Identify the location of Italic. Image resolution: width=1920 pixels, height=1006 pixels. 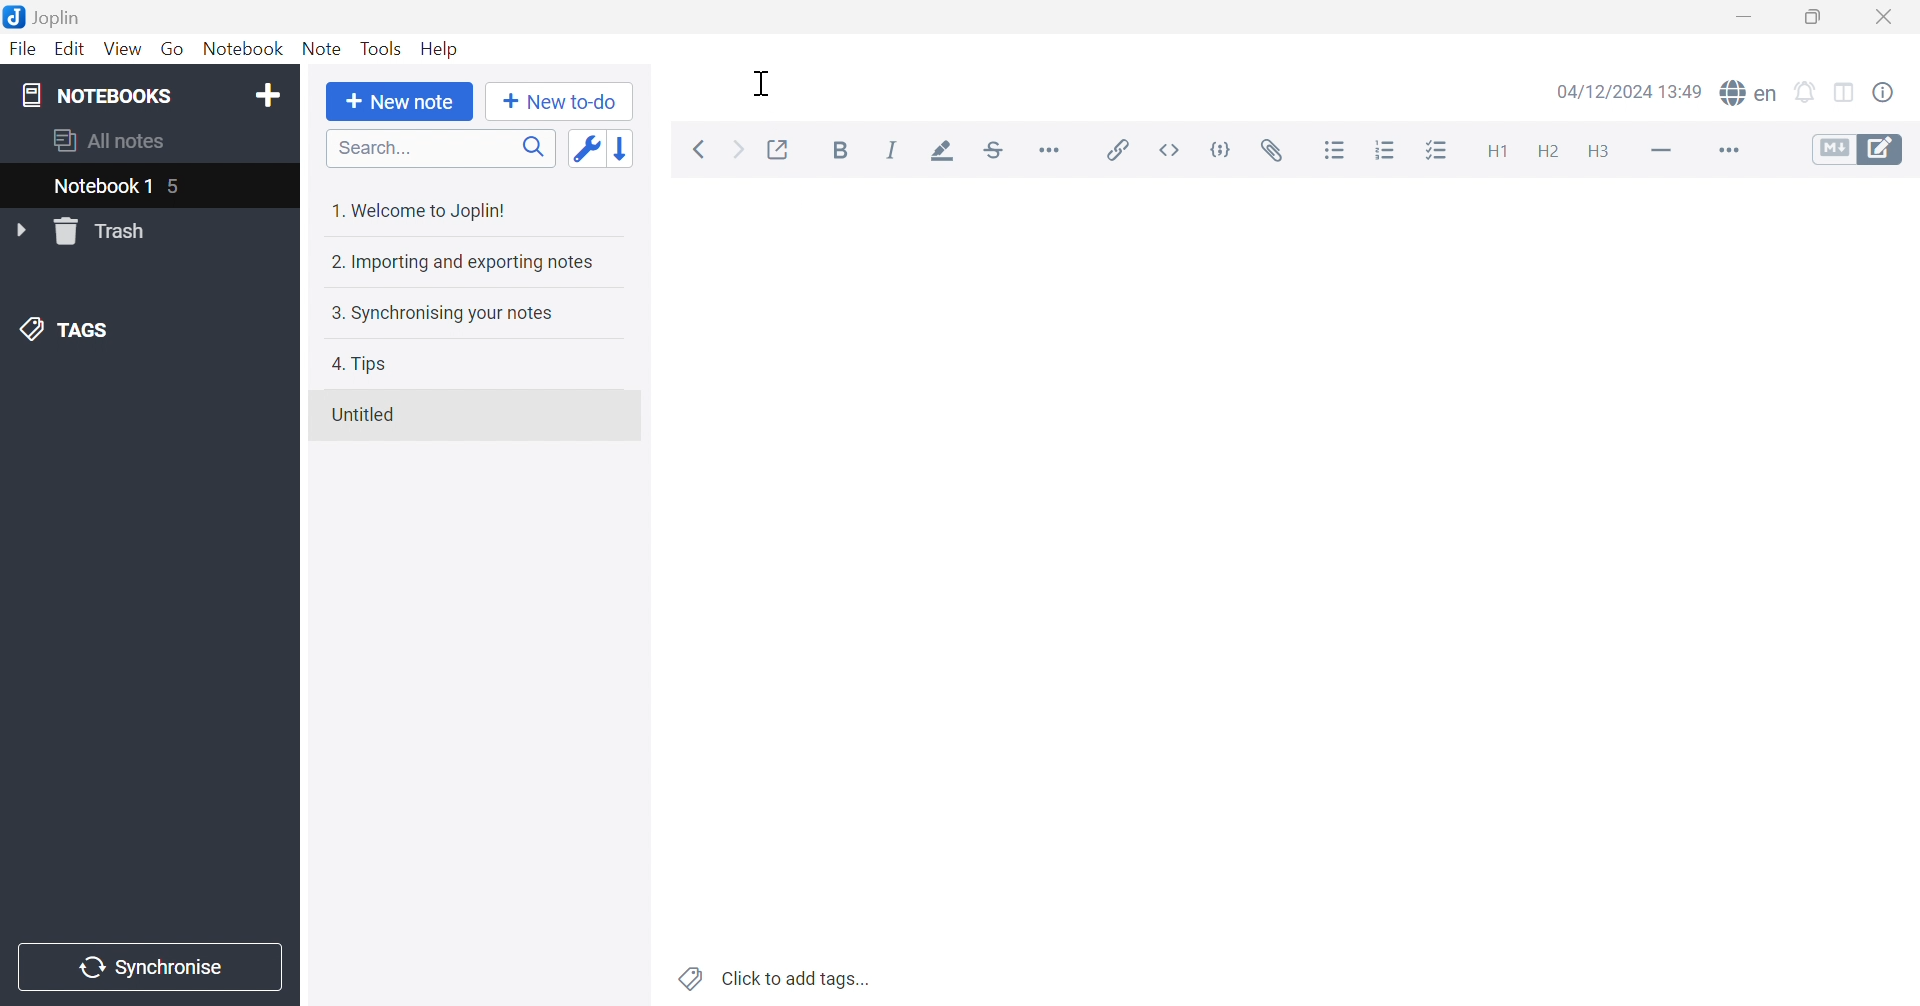
(892, 151).